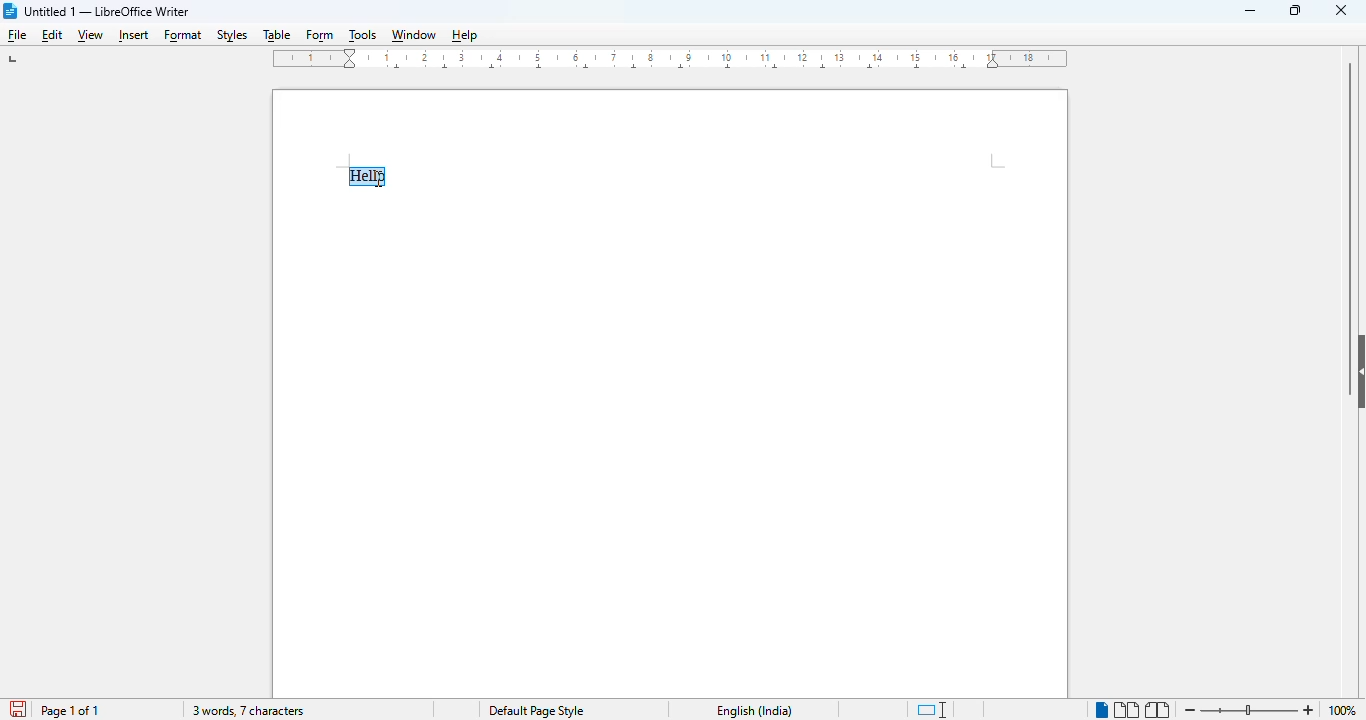  What do you see at coordinates (320, 37) in the screenshot?
I see `form` at bounding box center [320, 37].